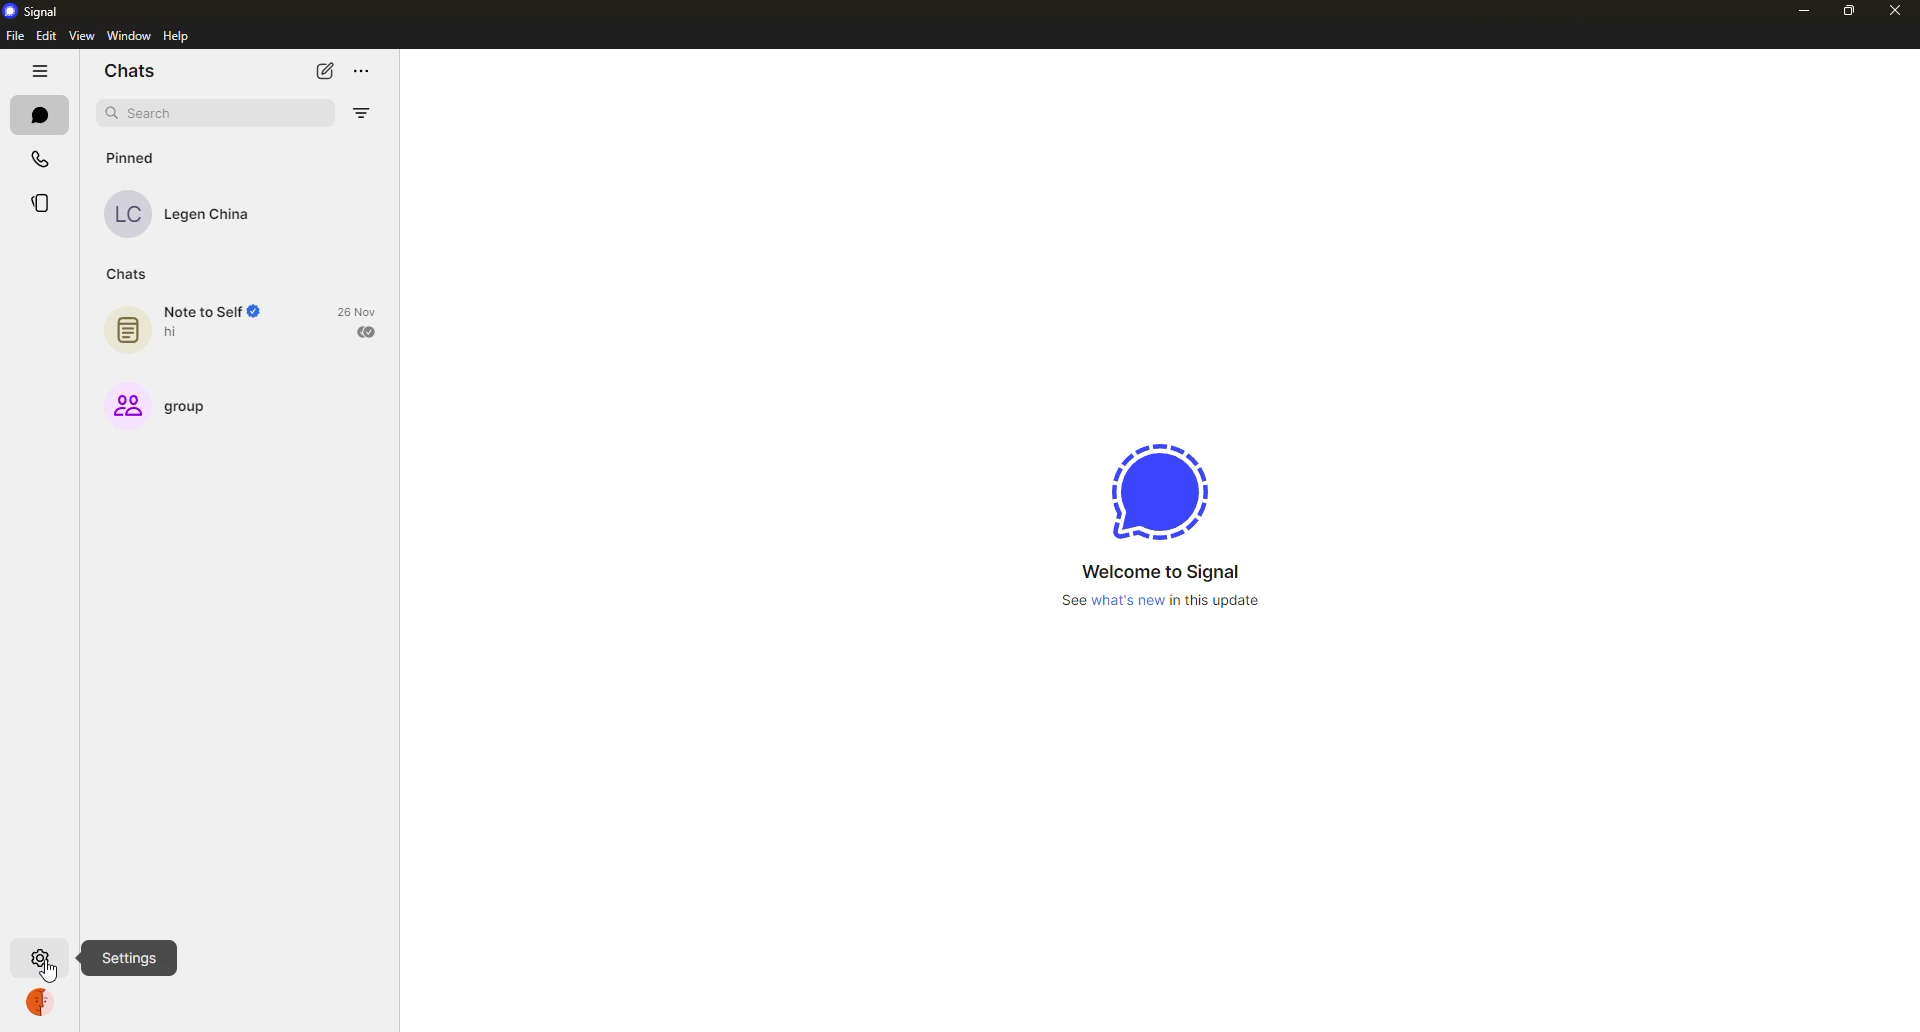 The image size is (1920, 1032). I want to click on note to self, so click(219, 311).